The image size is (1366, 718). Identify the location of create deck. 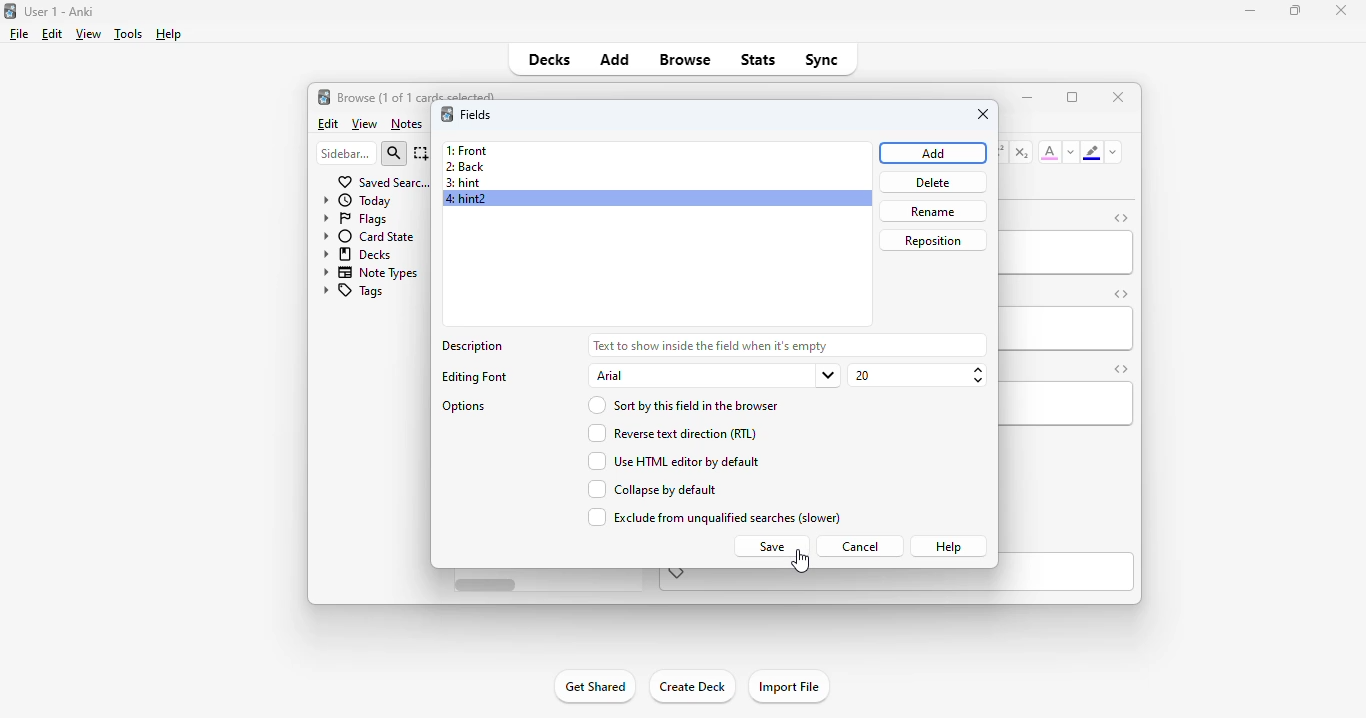
(691, 685).